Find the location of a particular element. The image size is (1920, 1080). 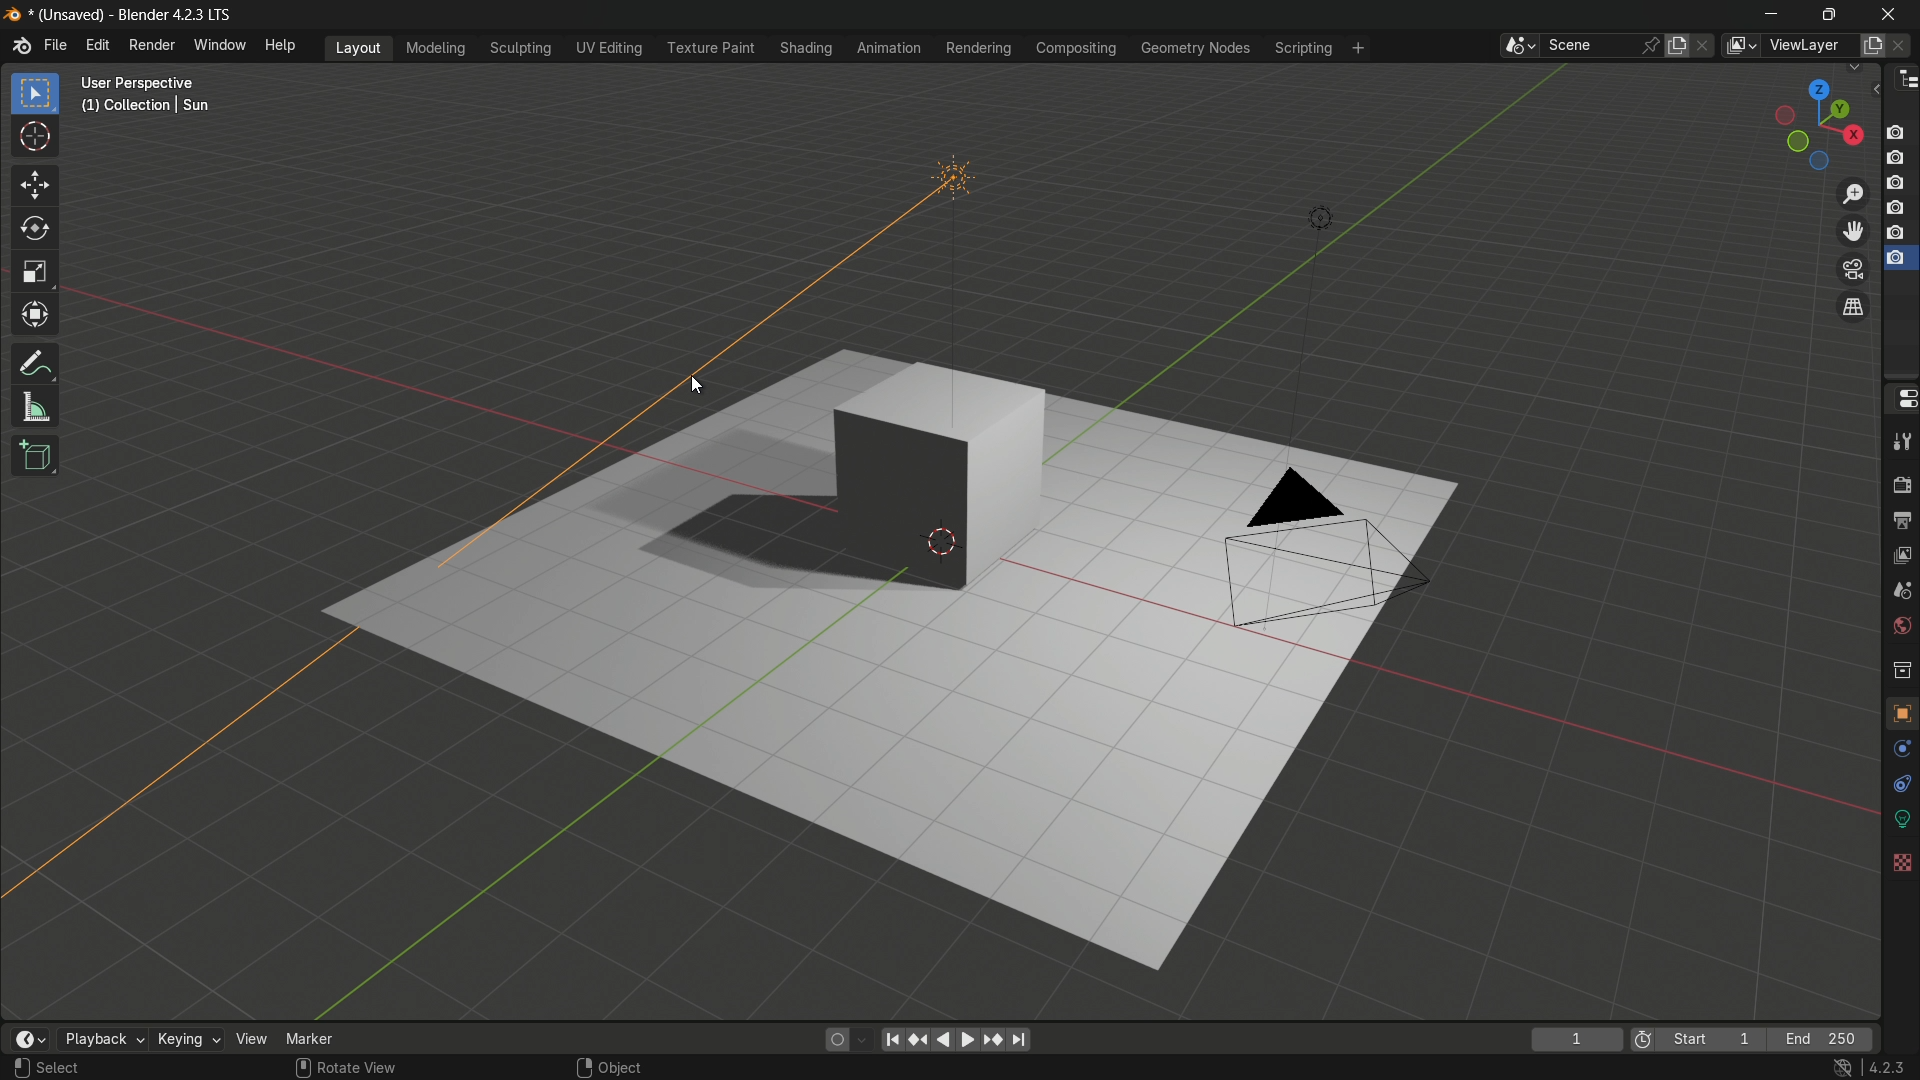

pin scene to workplace is located at coordinates (1652, 42).